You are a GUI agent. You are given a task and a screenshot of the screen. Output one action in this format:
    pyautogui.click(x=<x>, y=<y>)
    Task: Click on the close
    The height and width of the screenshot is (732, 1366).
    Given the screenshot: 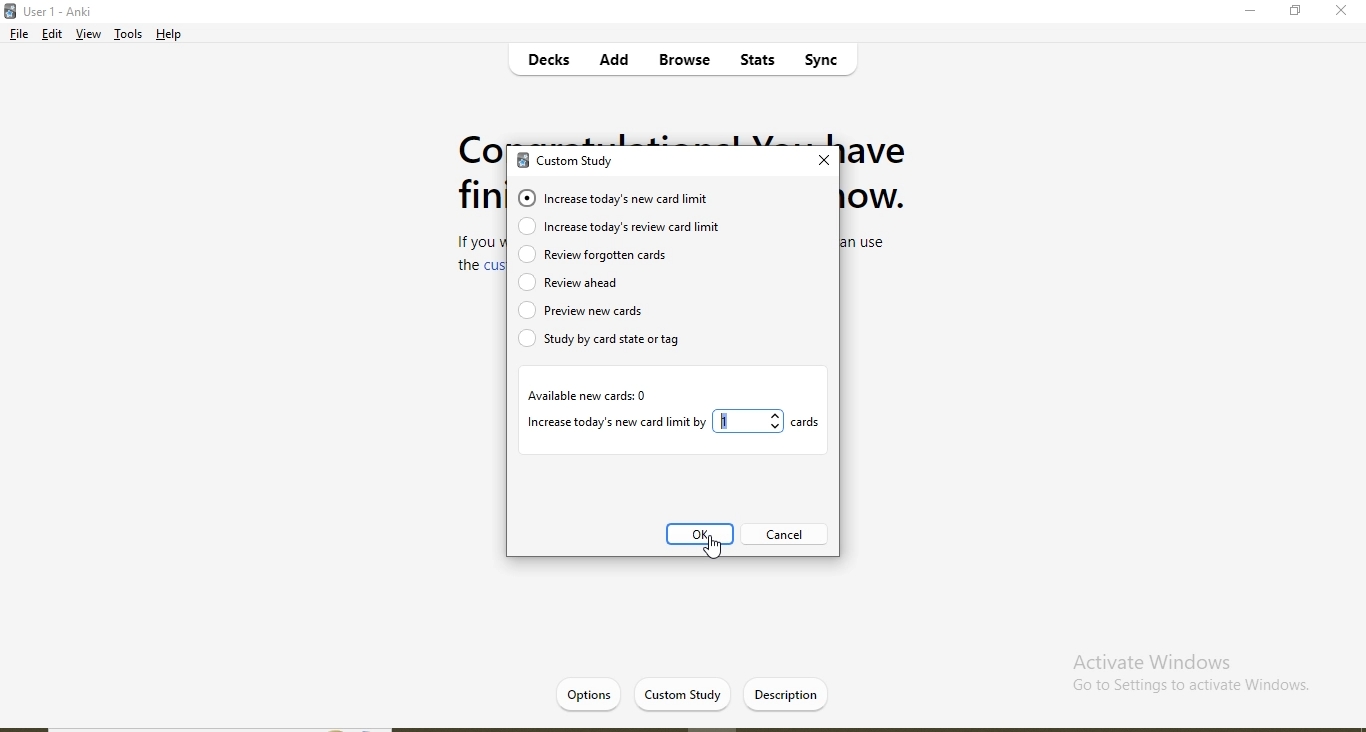 What is the action you would take?
    pyautogui.click(x=1341, y=12)
    